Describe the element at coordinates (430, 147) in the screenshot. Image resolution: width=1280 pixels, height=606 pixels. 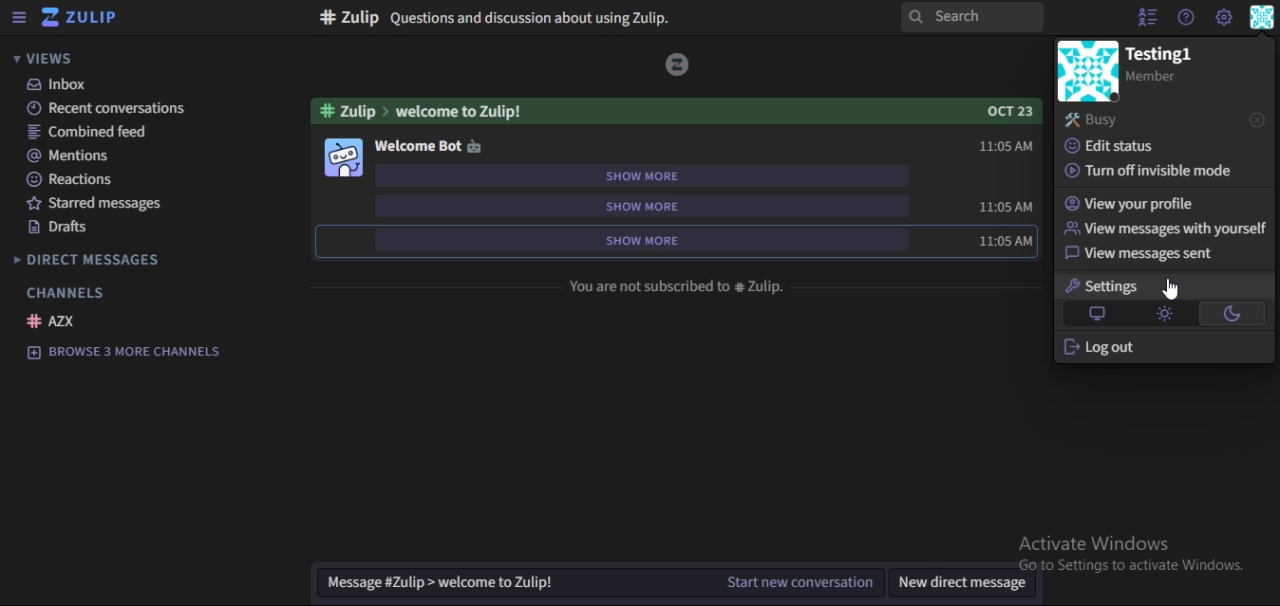
I see `welcome bot` at that location.